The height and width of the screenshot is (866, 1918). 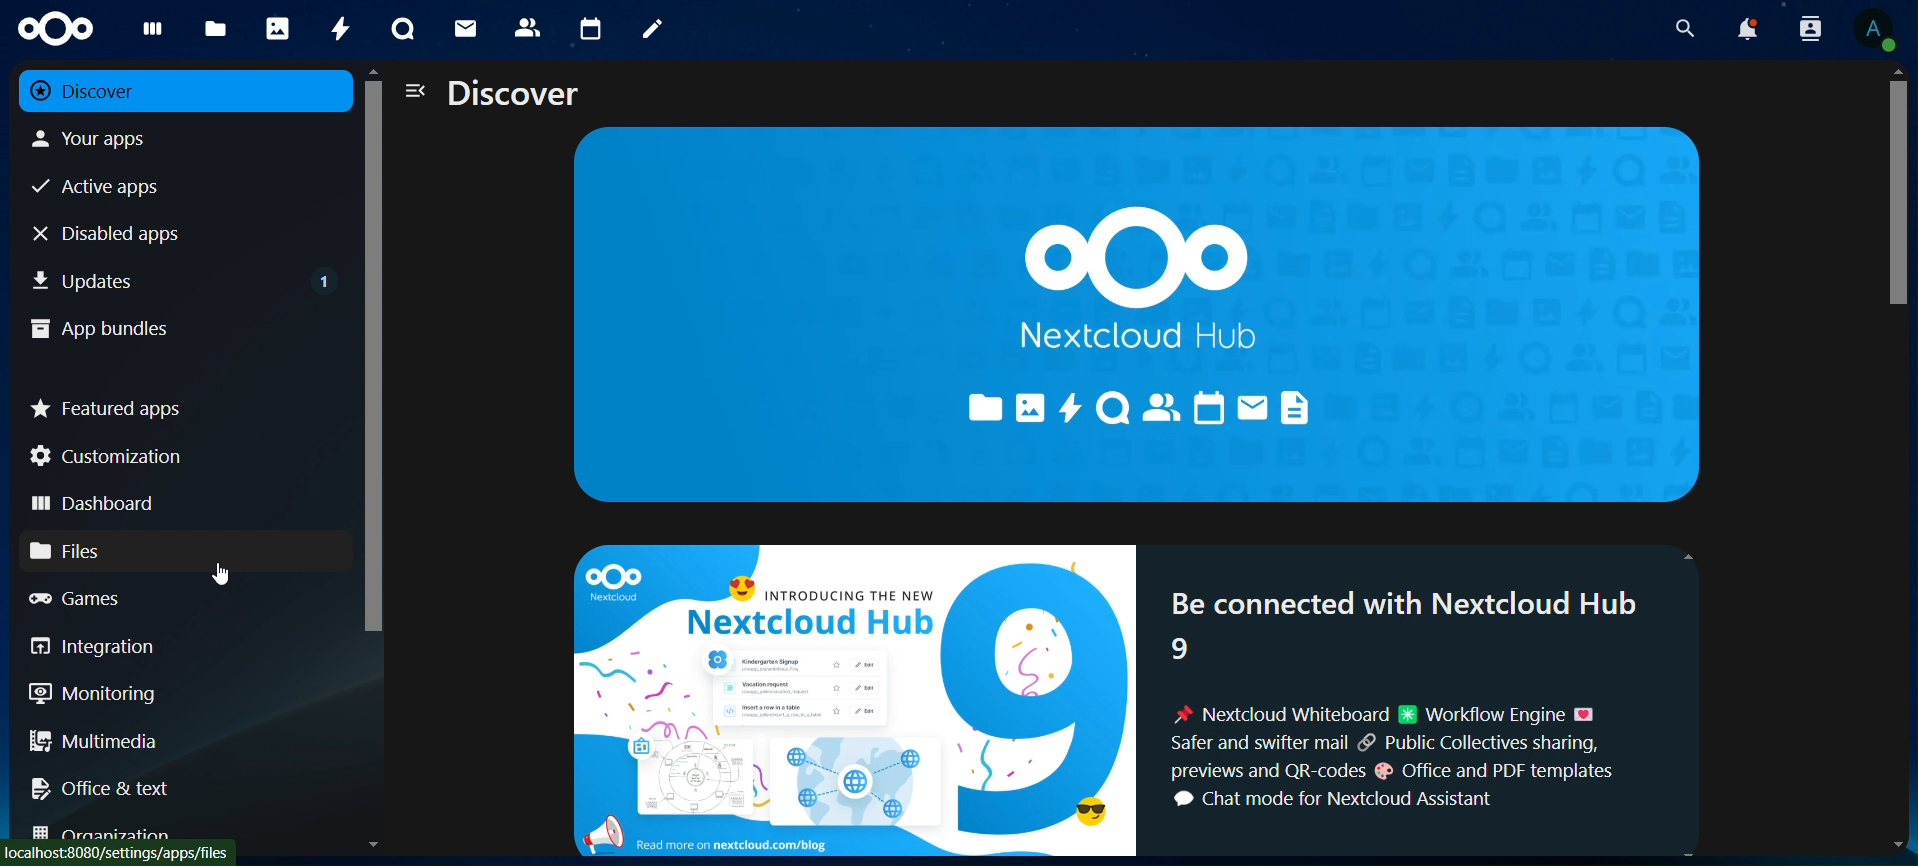 What do you see at coordinates (108, 646) in the screenshot?
I see `integration` at bounding box center [108, 646].